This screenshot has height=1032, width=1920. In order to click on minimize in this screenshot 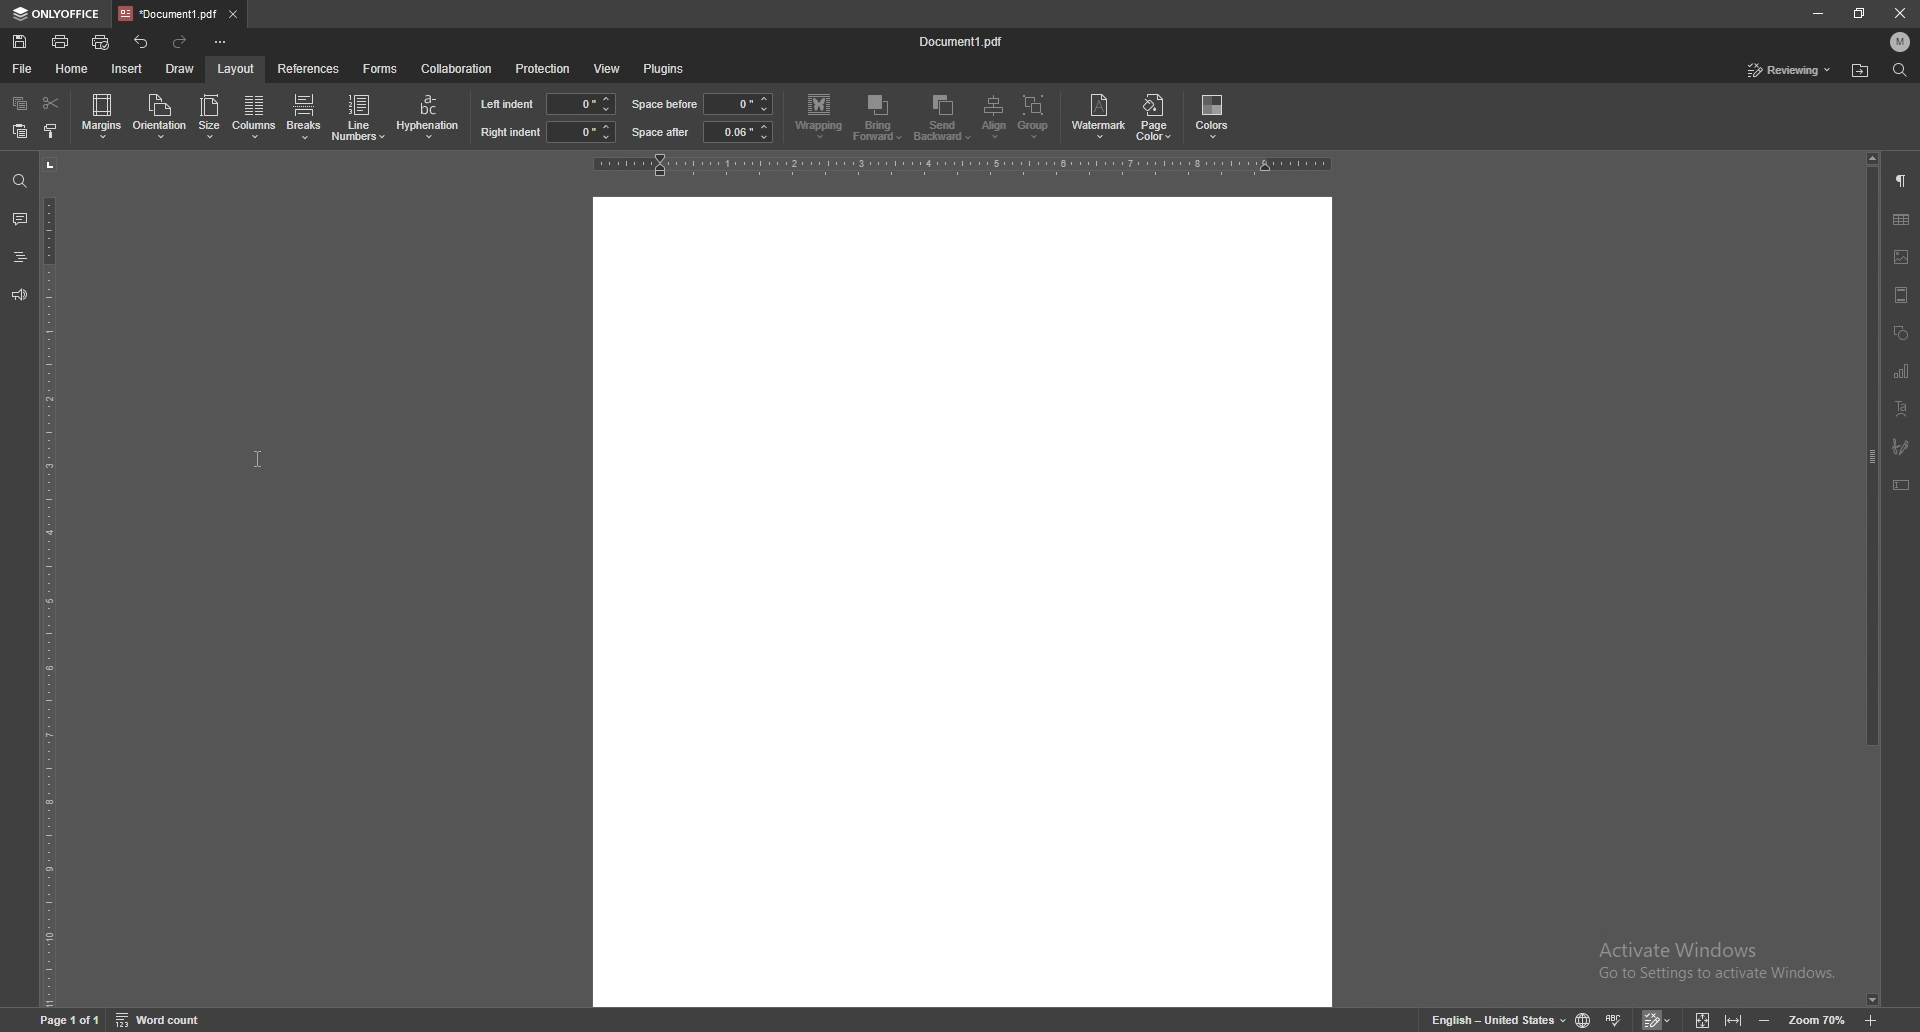, I will do `click(1817, 13)`.